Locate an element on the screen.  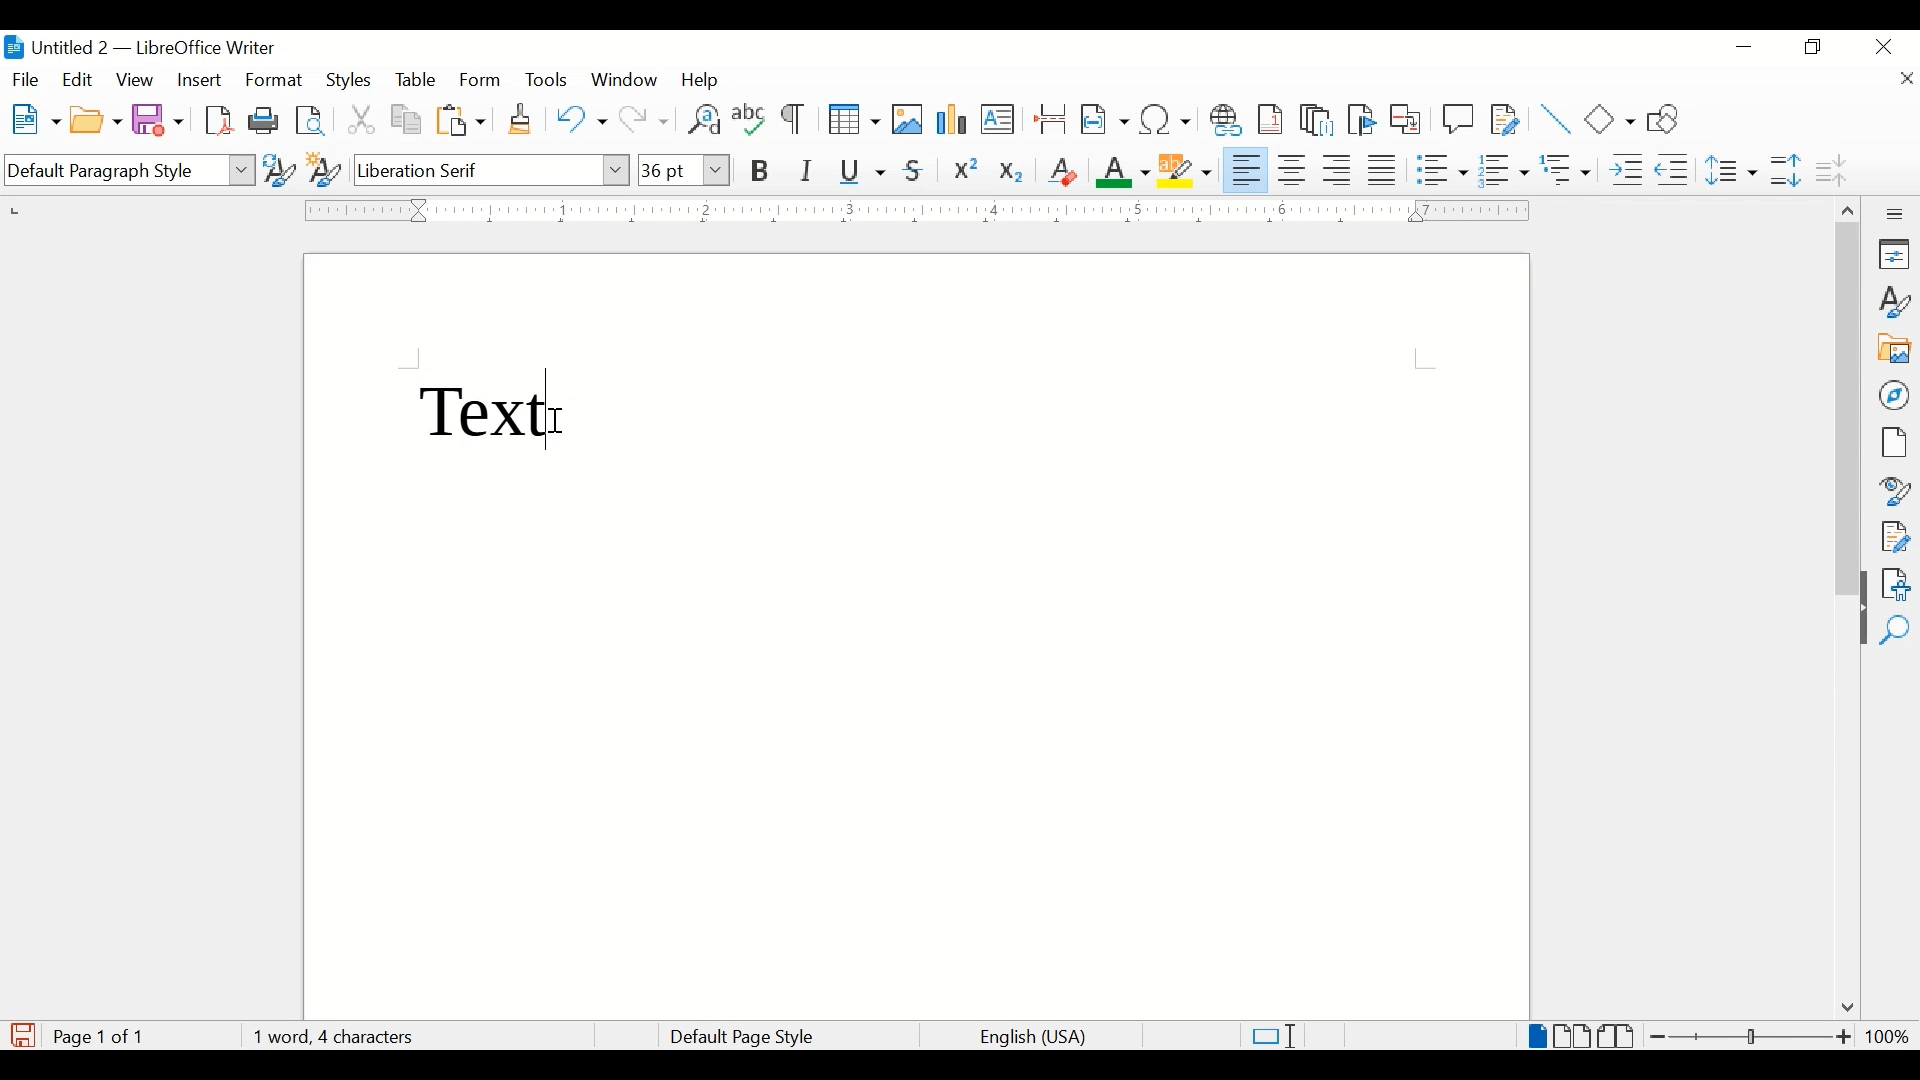
decrease indent is located at coordinates (1674, 169).